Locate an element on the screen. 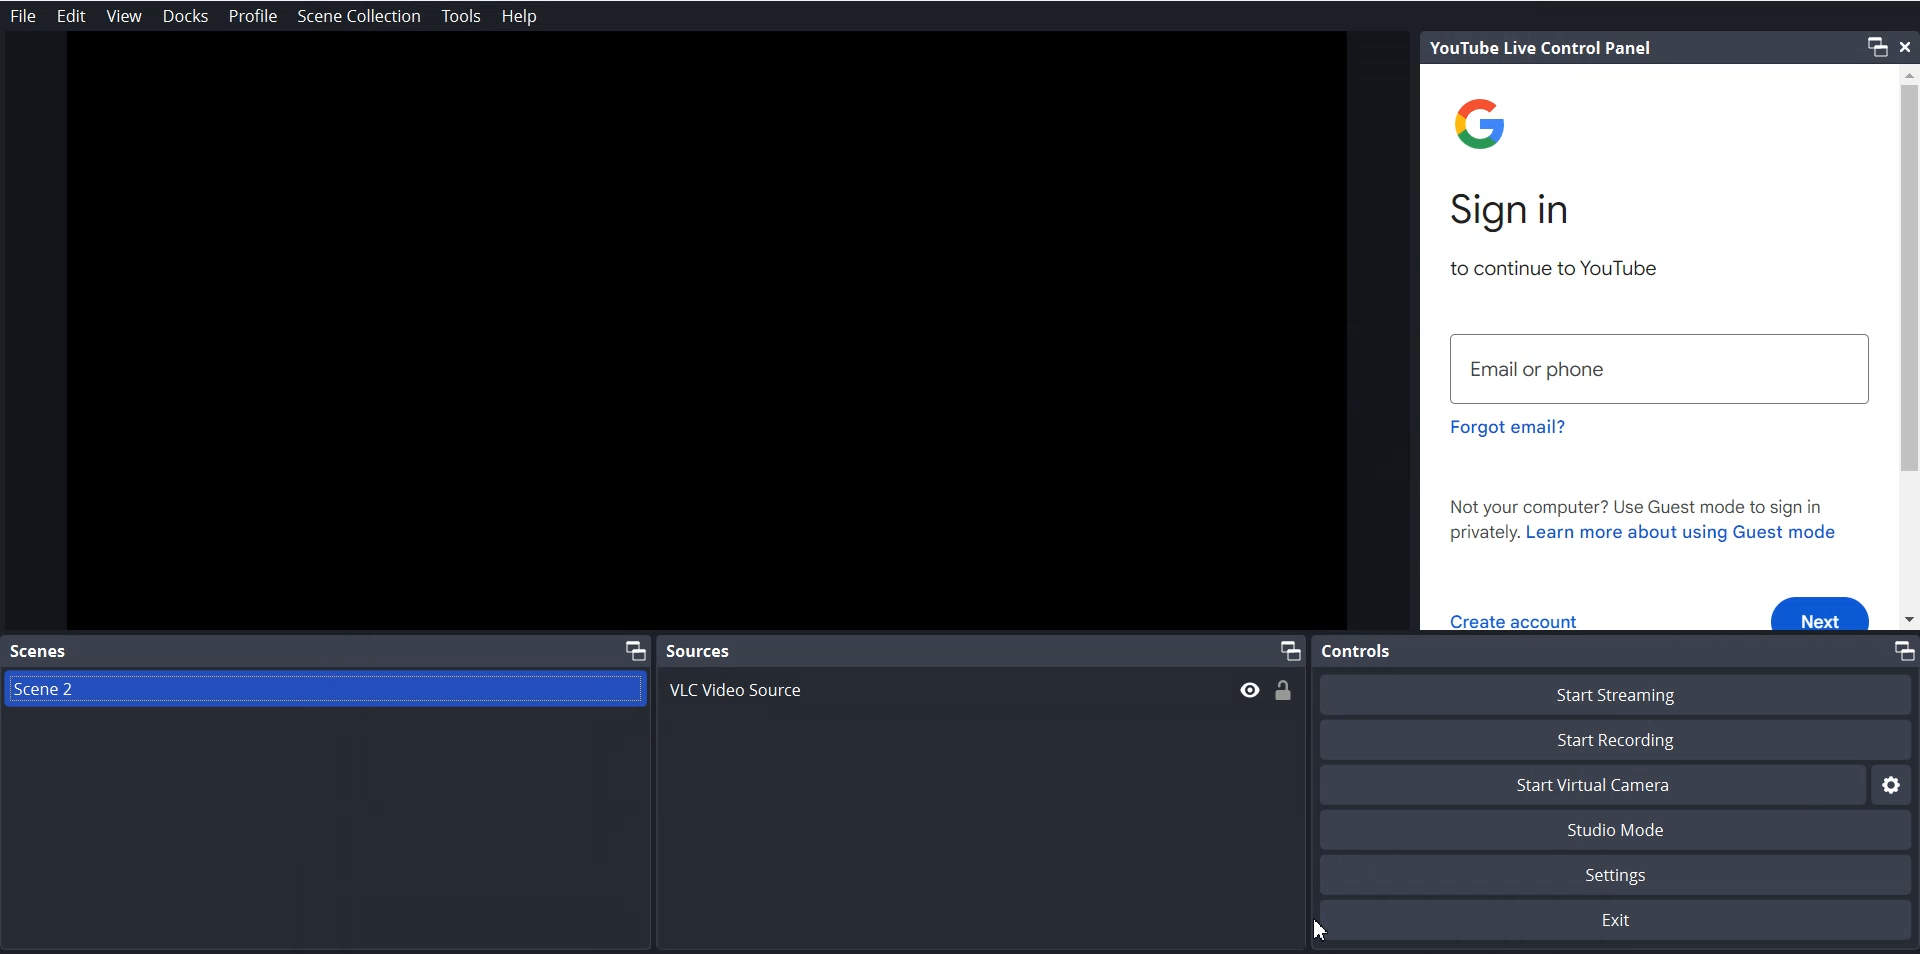 The height and width of the screenshot is (954, 1920). Tools is located at coordinates (461, 16).